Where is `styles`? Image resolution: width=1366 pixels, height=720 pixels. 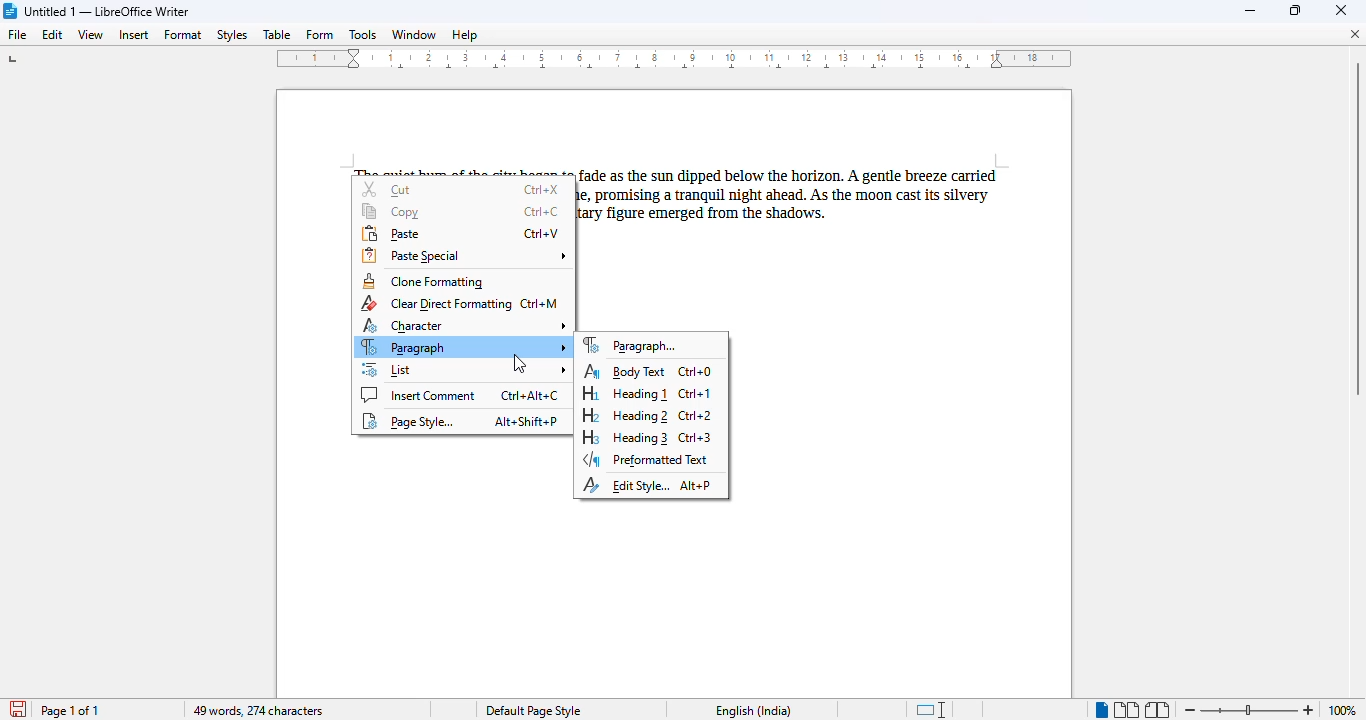
styles is located at coordinates (232, 35).